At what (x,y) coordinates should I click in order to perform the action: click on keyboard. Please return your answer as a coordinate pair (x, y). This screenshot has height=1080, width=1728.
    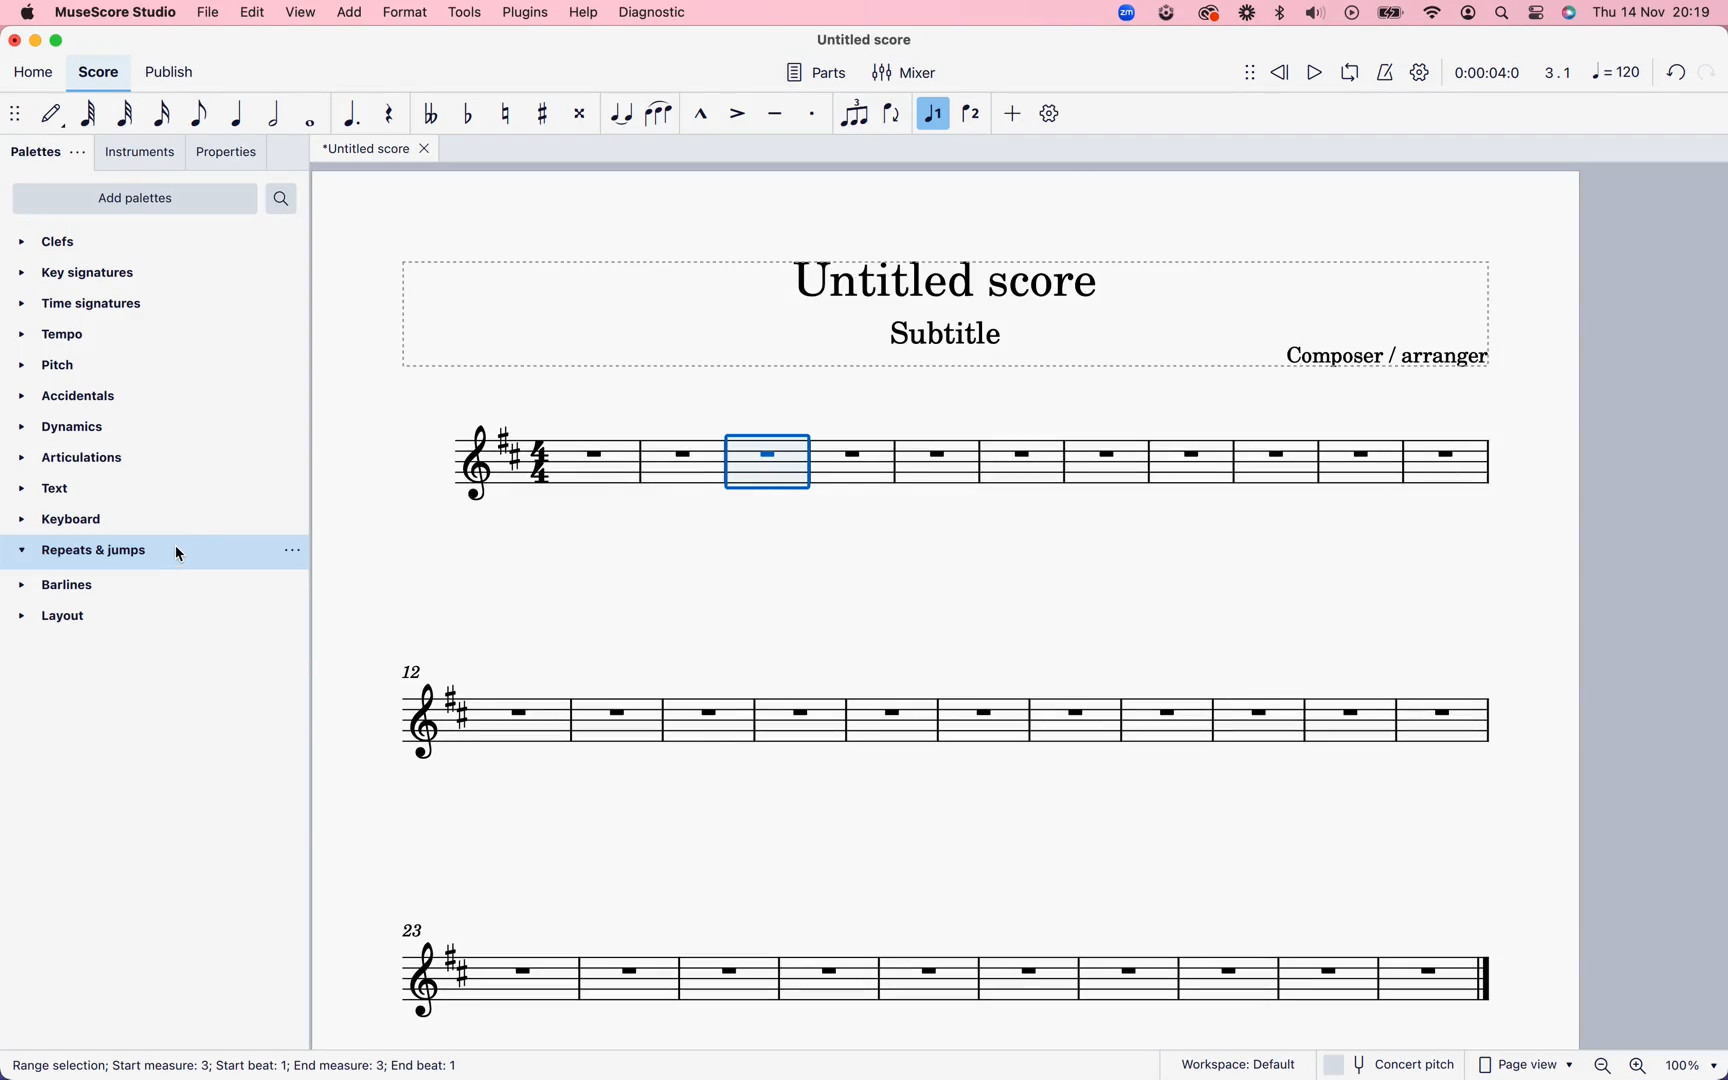
    Looking at the image, I should click on (82, 519).